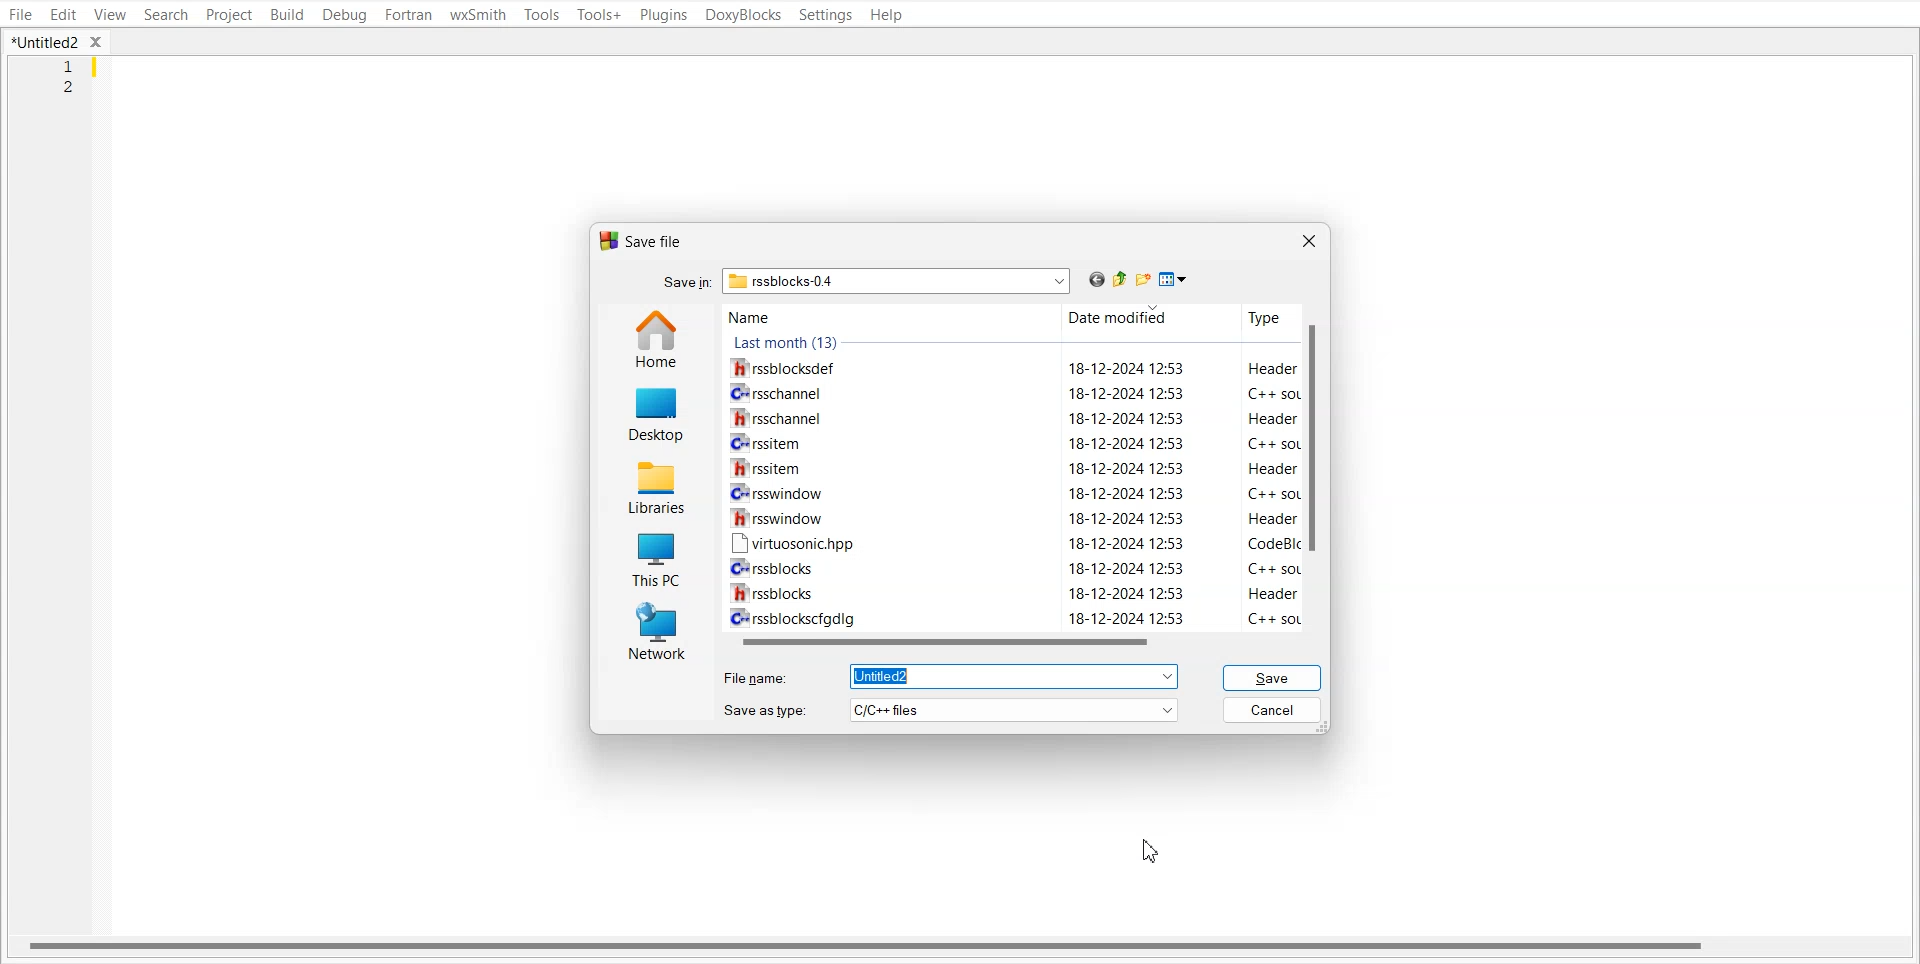  I want to click on Close, so click(1309, 239).